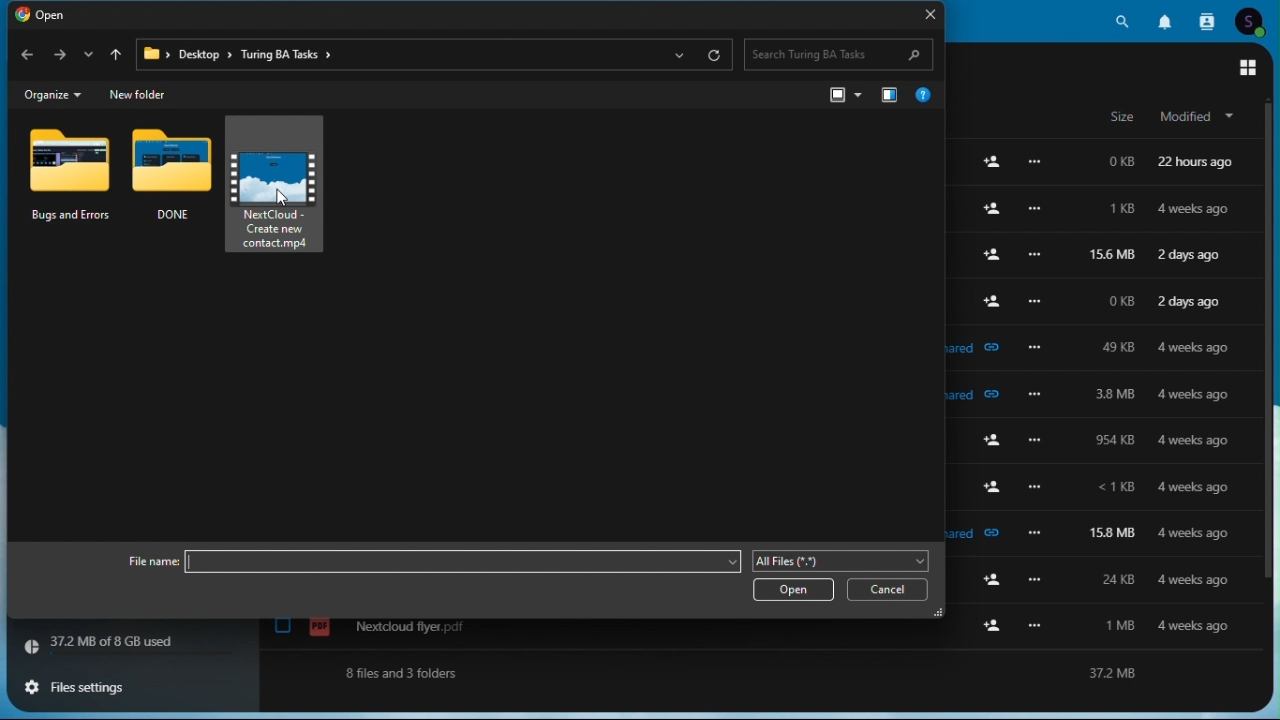 This screenshot has height=720, width=1280. Describe the element at coordinates (1192, 210) in the screenshot. I see `4 weeks ago` at that location.